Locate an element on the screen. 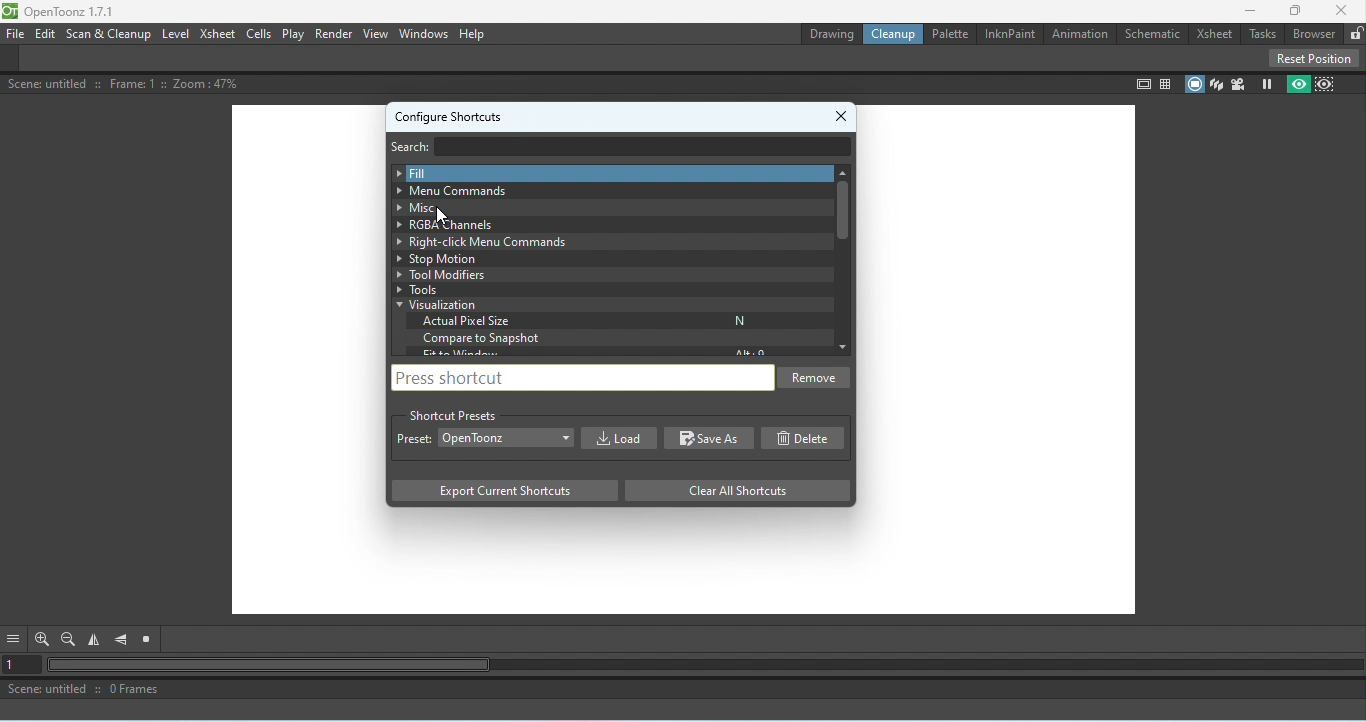 The height and width of the screenshot is (722, 1366). Right-click menu commands is located at coordinates (601, 244).